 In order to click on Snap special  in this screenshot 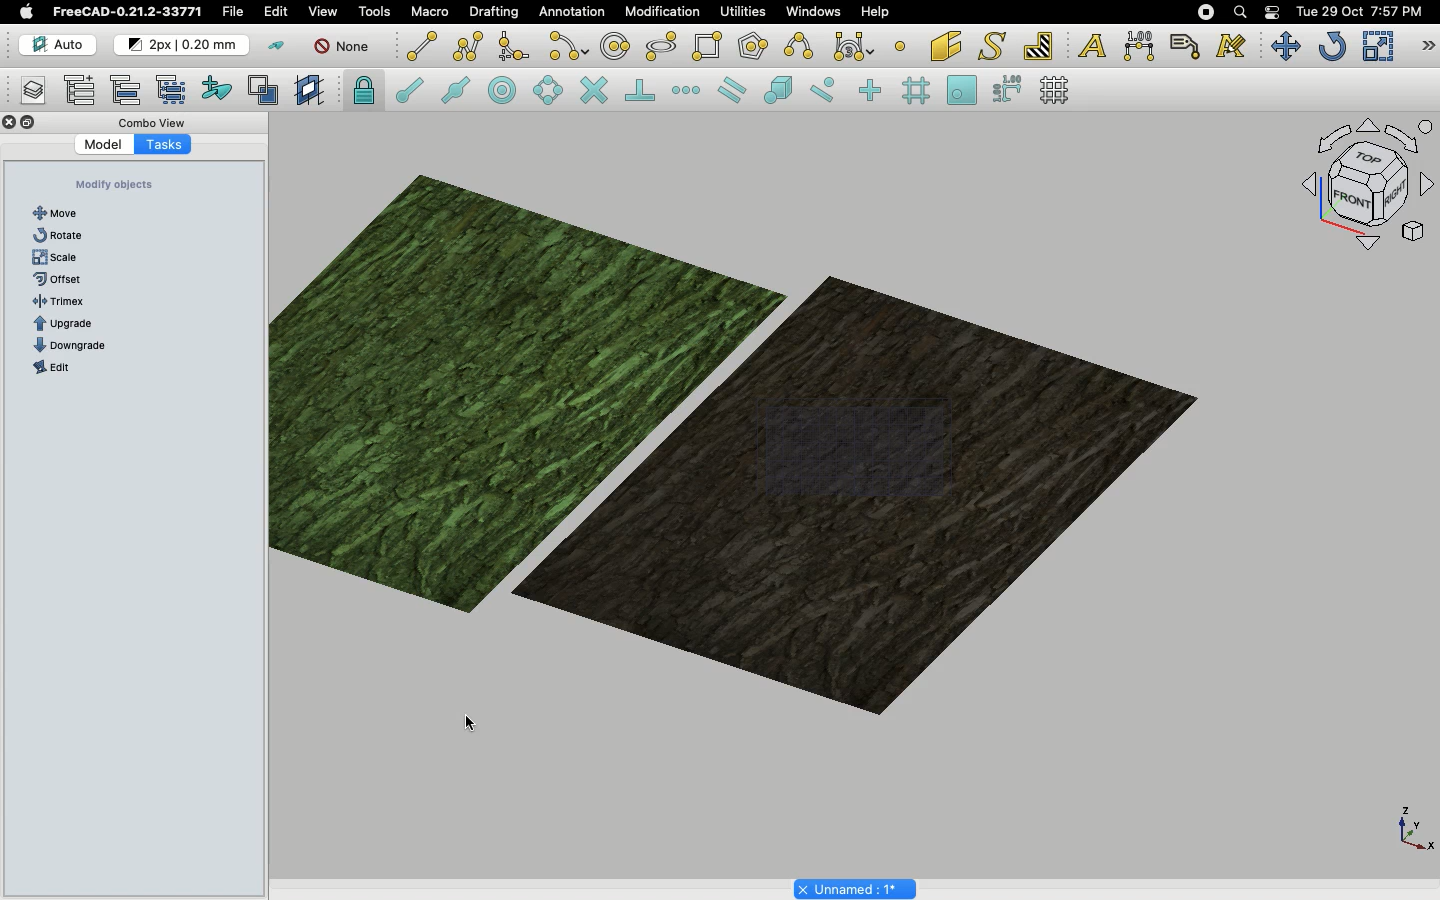, I will do `click(782, 92)`.